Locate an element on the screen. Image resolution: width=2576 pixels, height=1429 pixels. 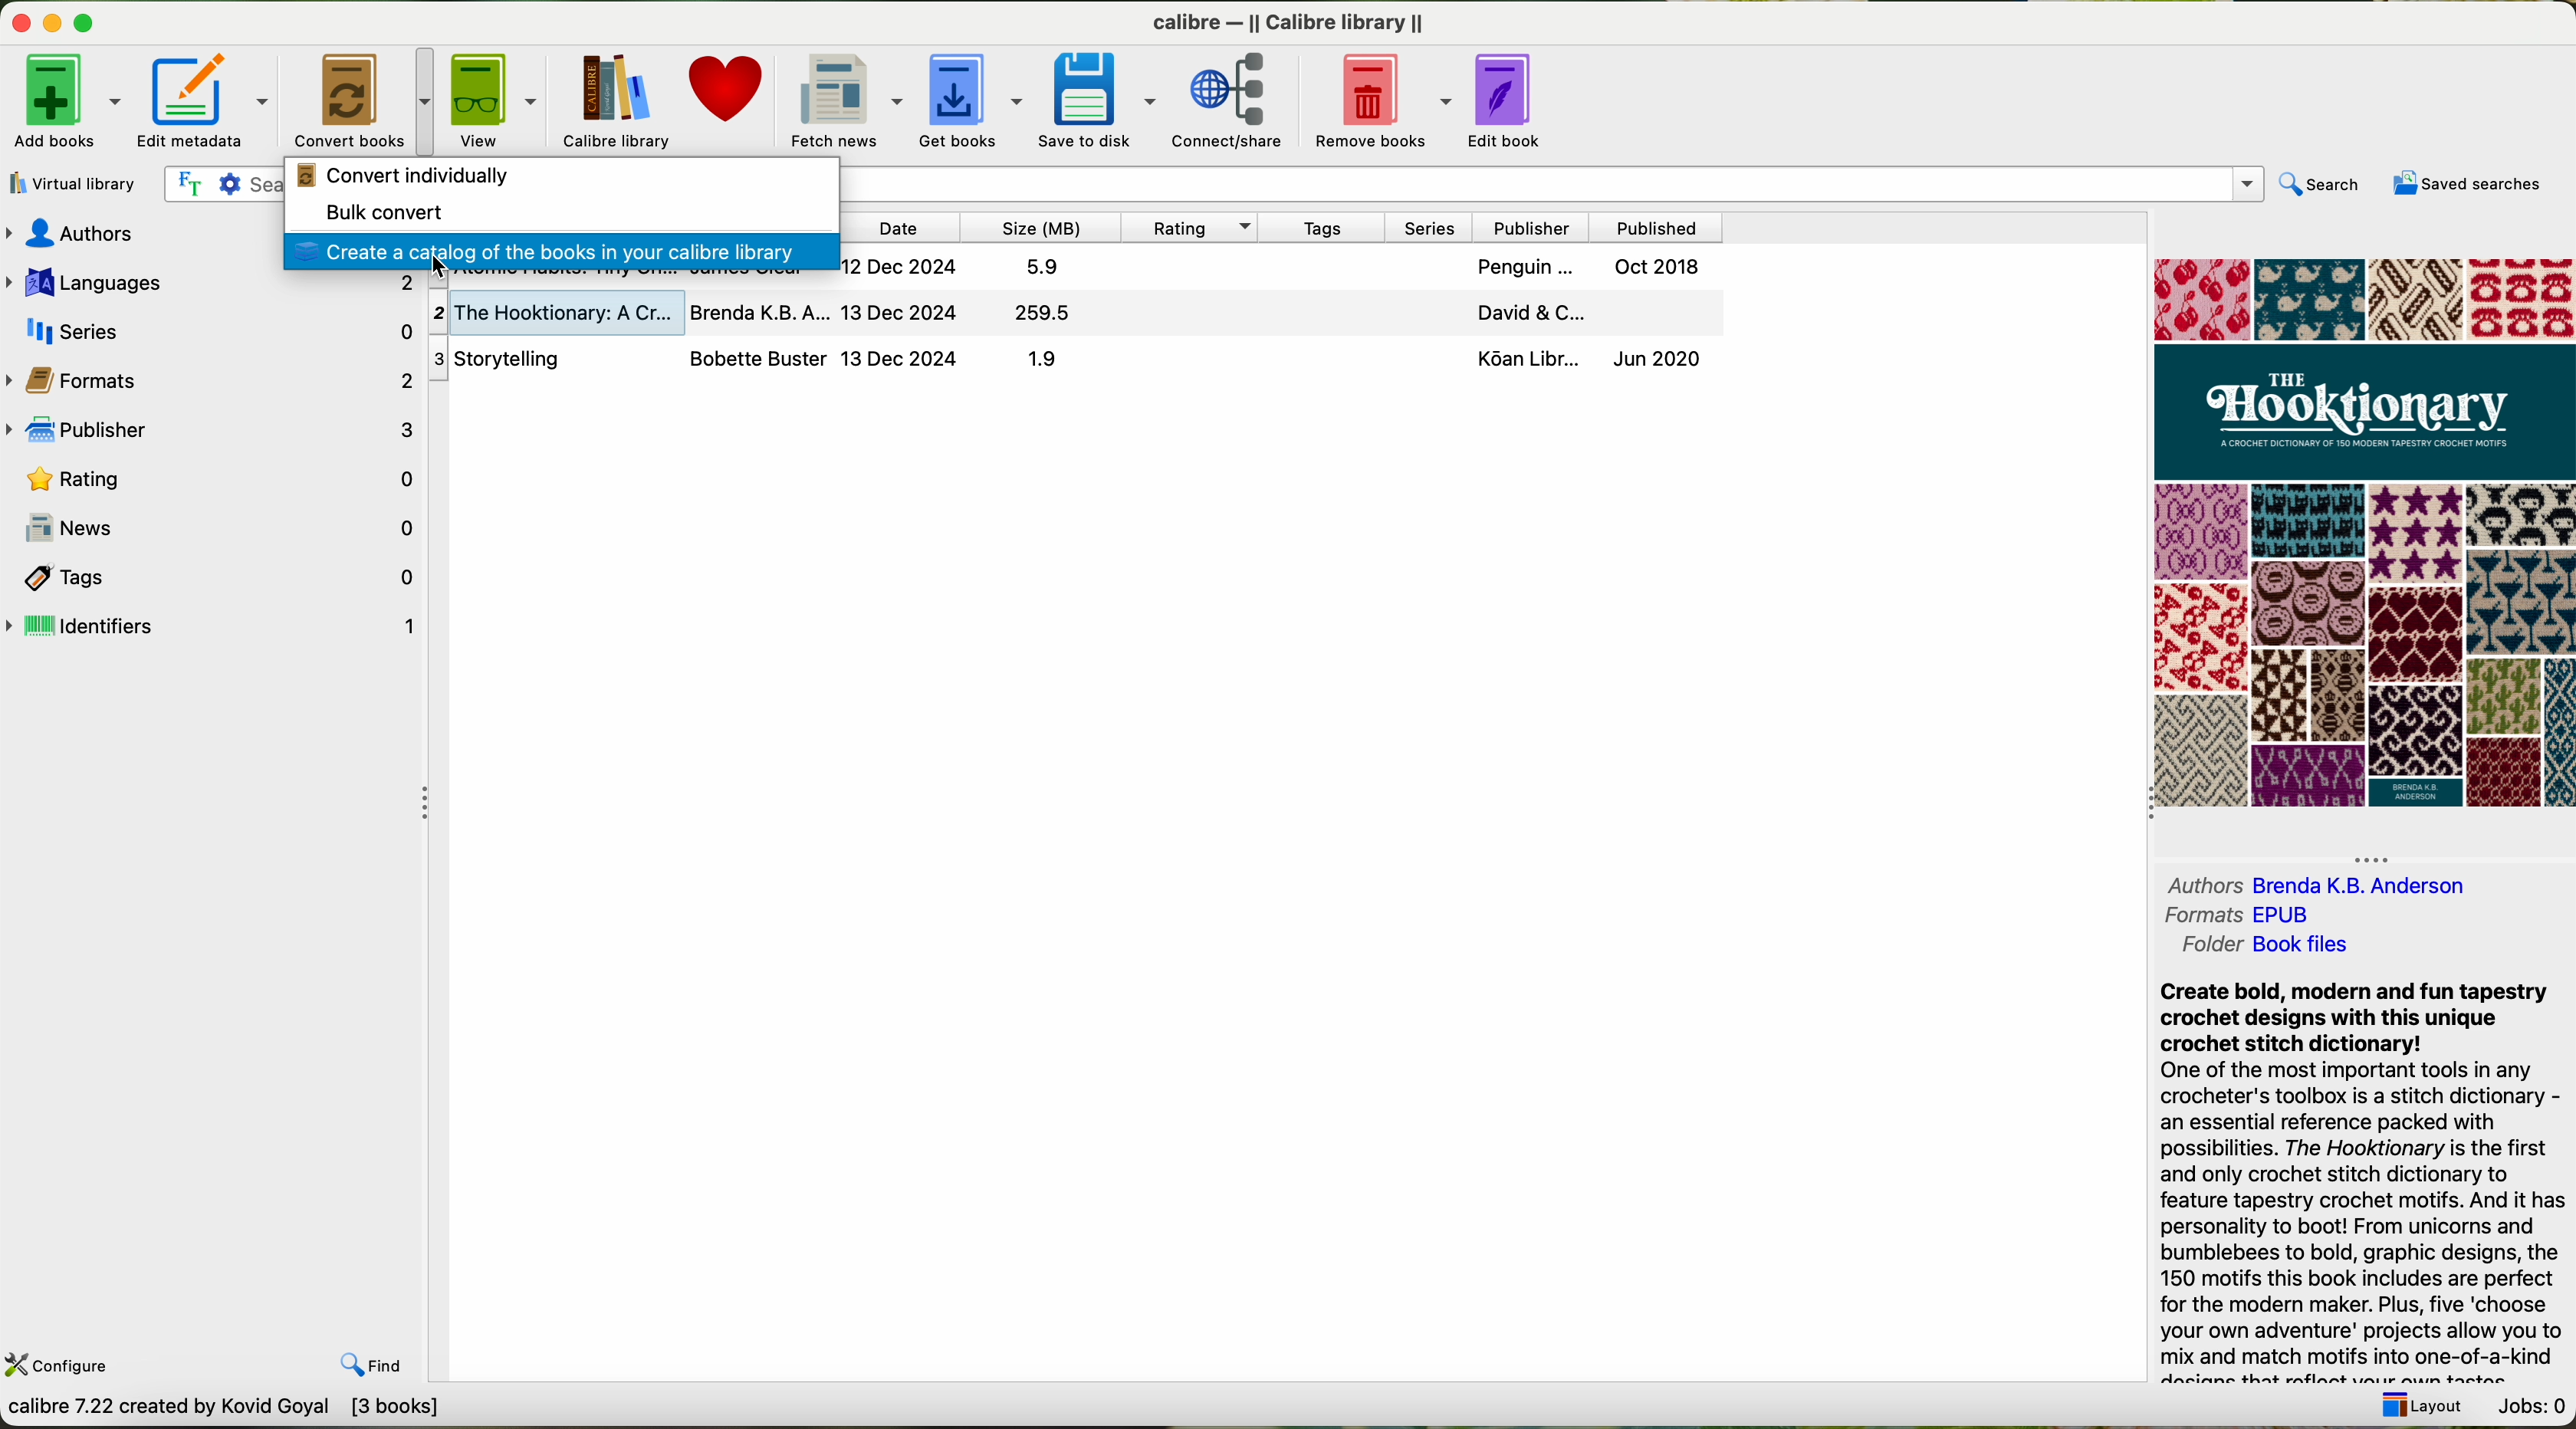
Book File is located at coordinates (2354, 946).